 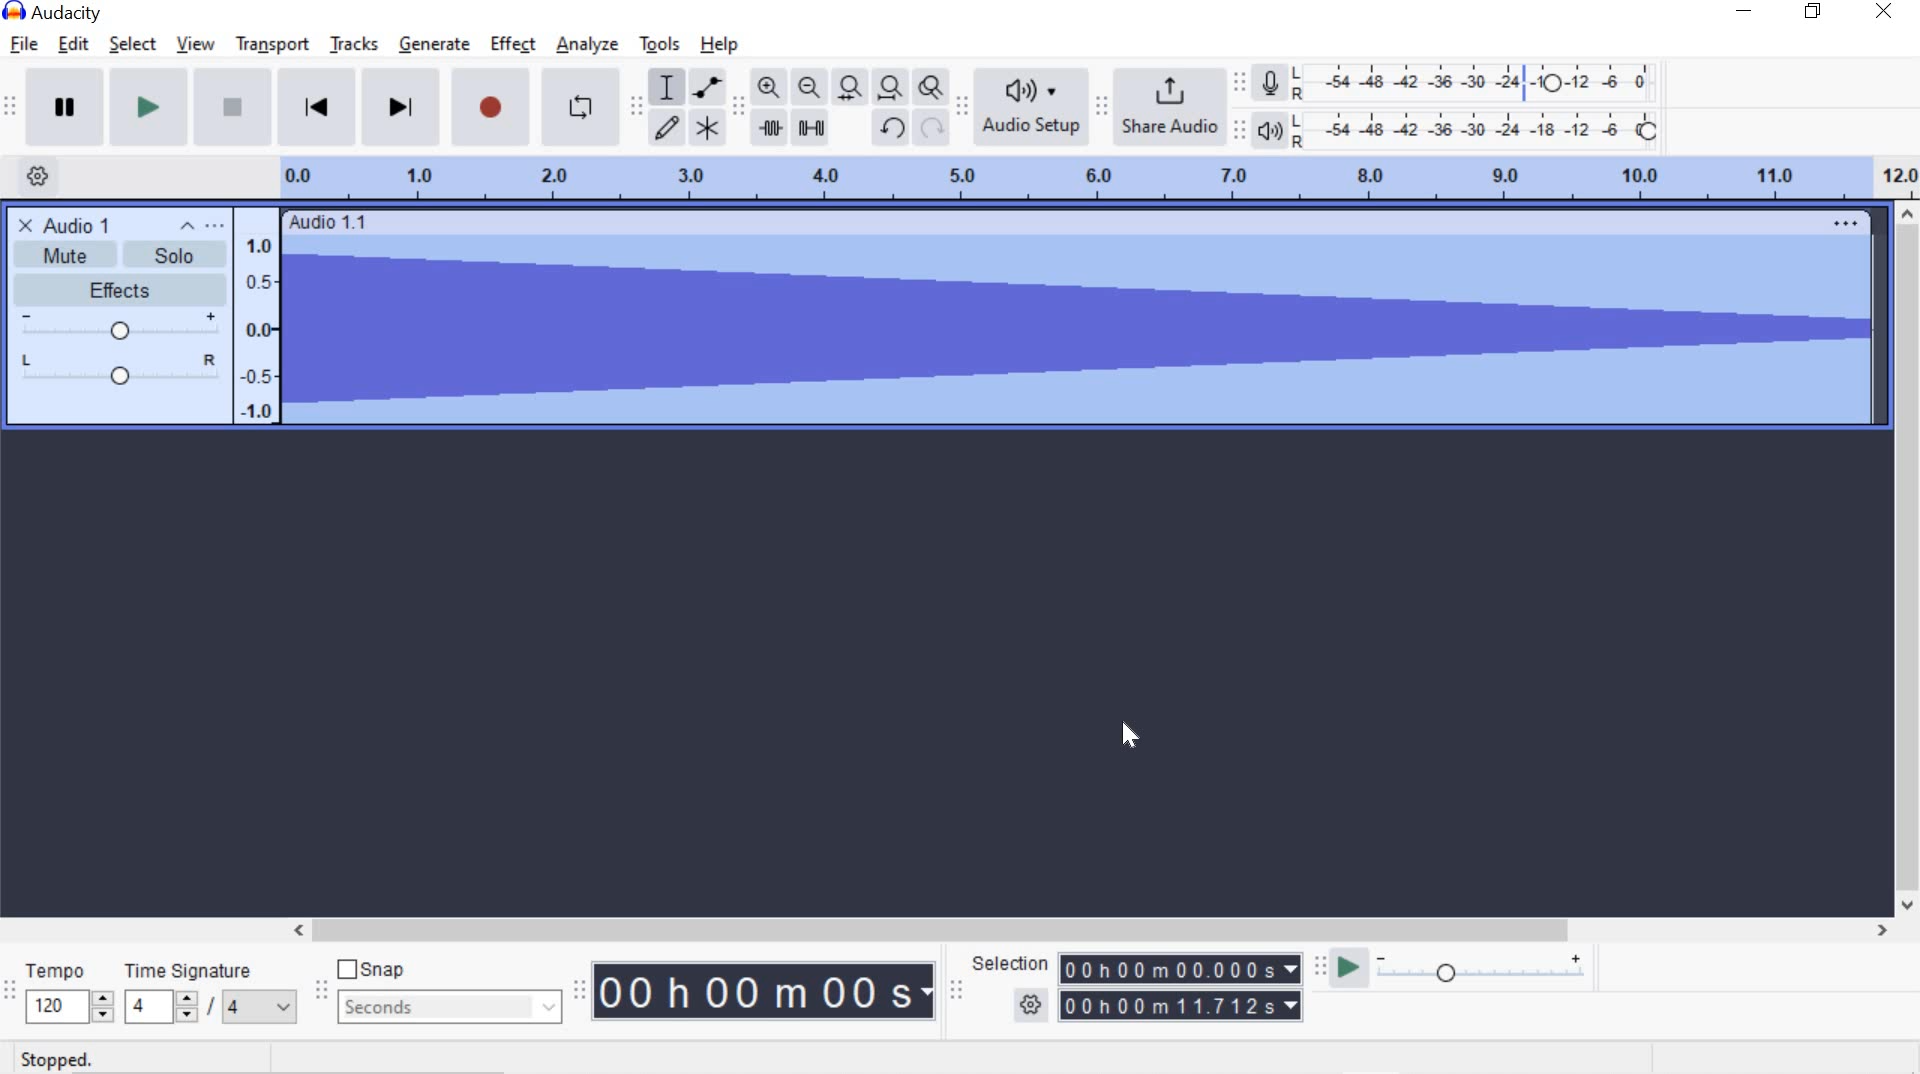 I want to click on view, so click(x=196, y=44).